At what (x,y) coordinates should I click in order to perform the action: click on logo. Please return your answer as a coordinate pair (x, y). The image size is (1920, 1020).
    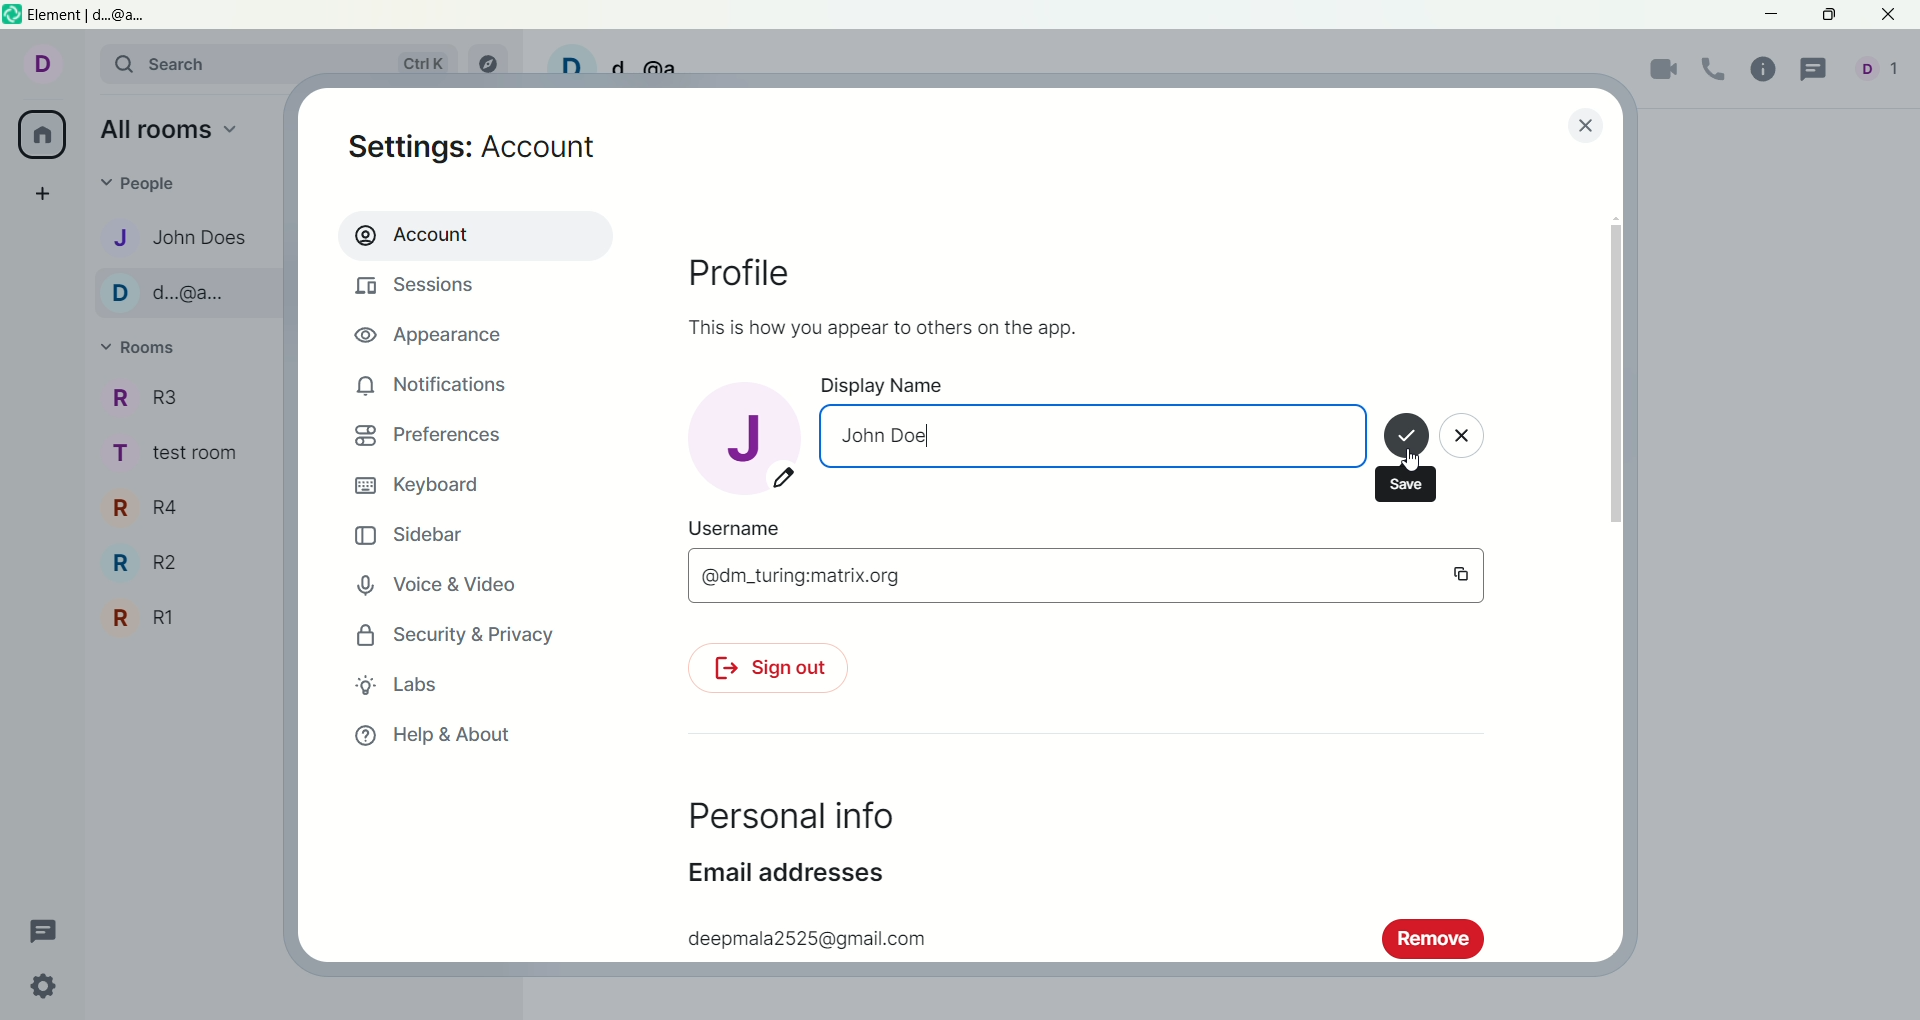
    Looking at the image, I should click on (13, 17).